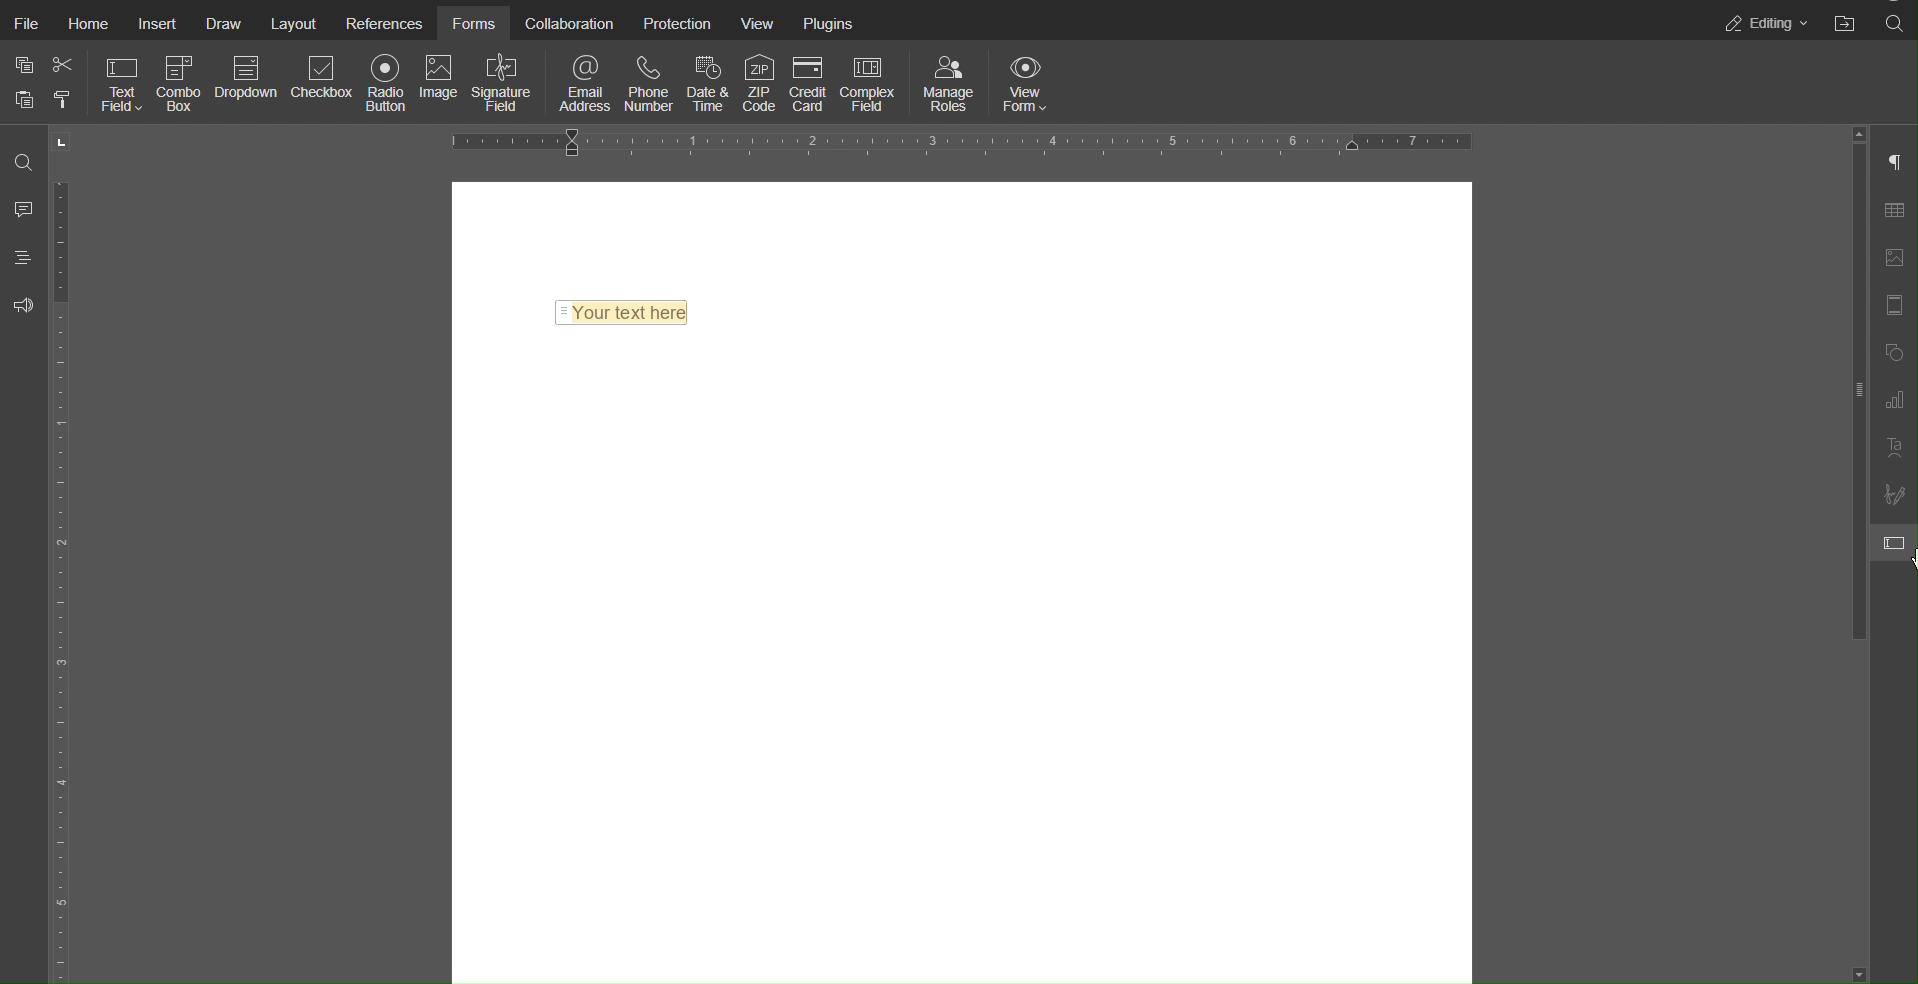 The image size is (1918, 984). I want to click on Layout, so click(292, 25).